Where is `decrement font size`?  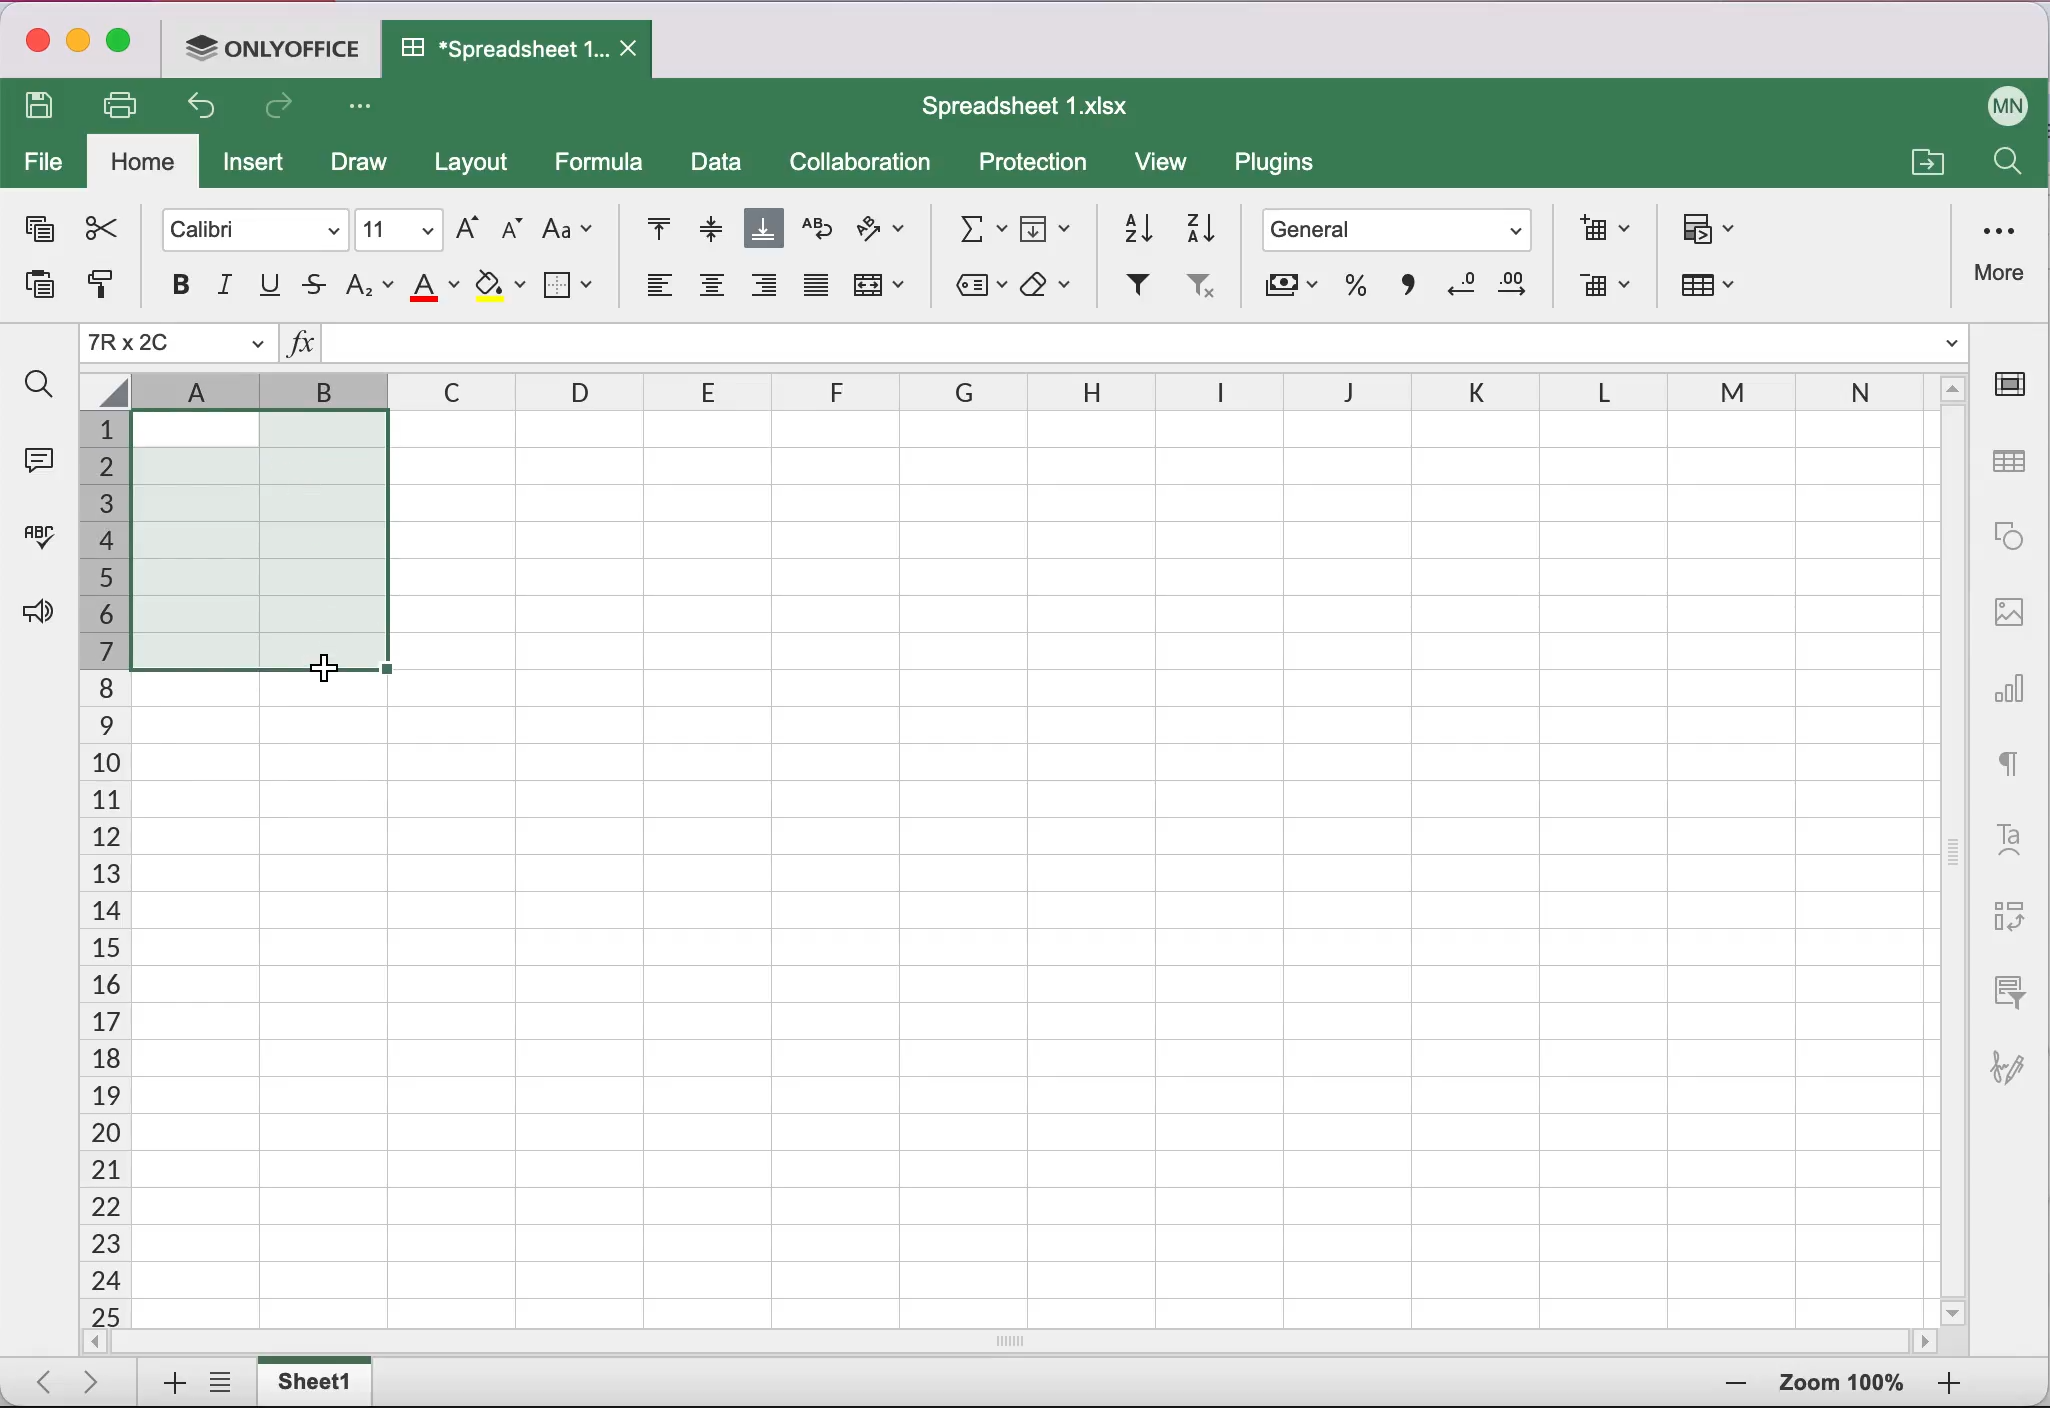
decrement font size is located at coordinates (509, 231).